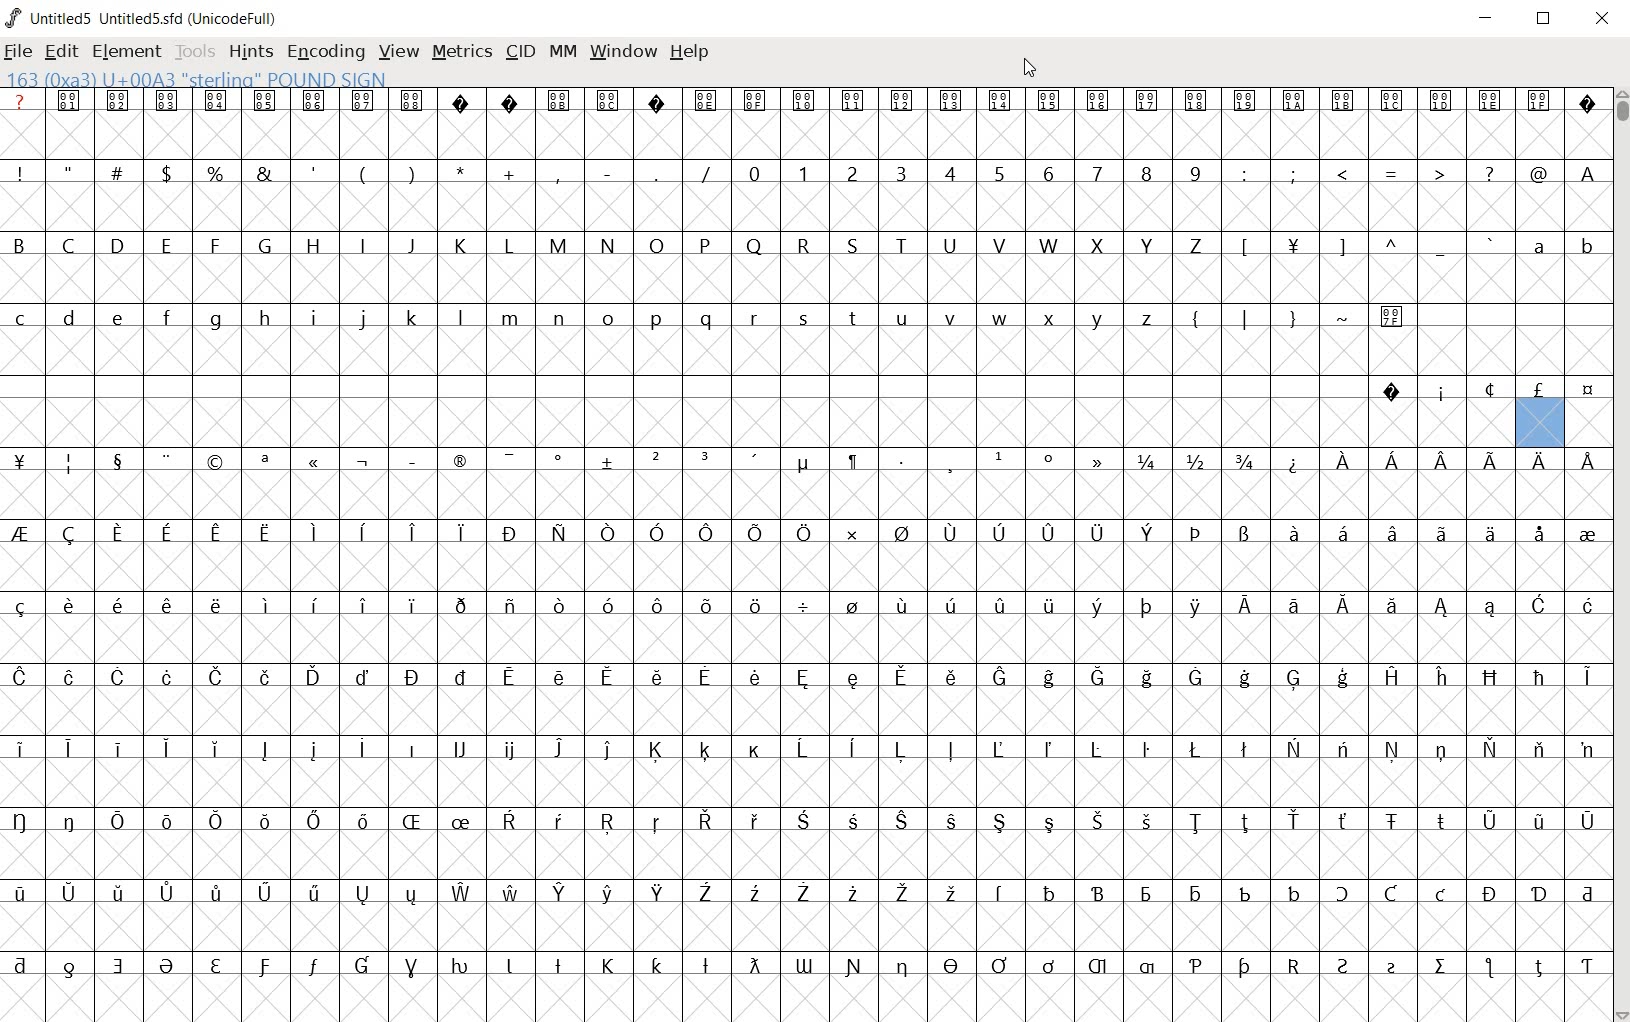 This screenshot has width=1630, height=1022. Describe the element at coordinates (904, 100) in the screenshot. I see `Symbol` at that location.